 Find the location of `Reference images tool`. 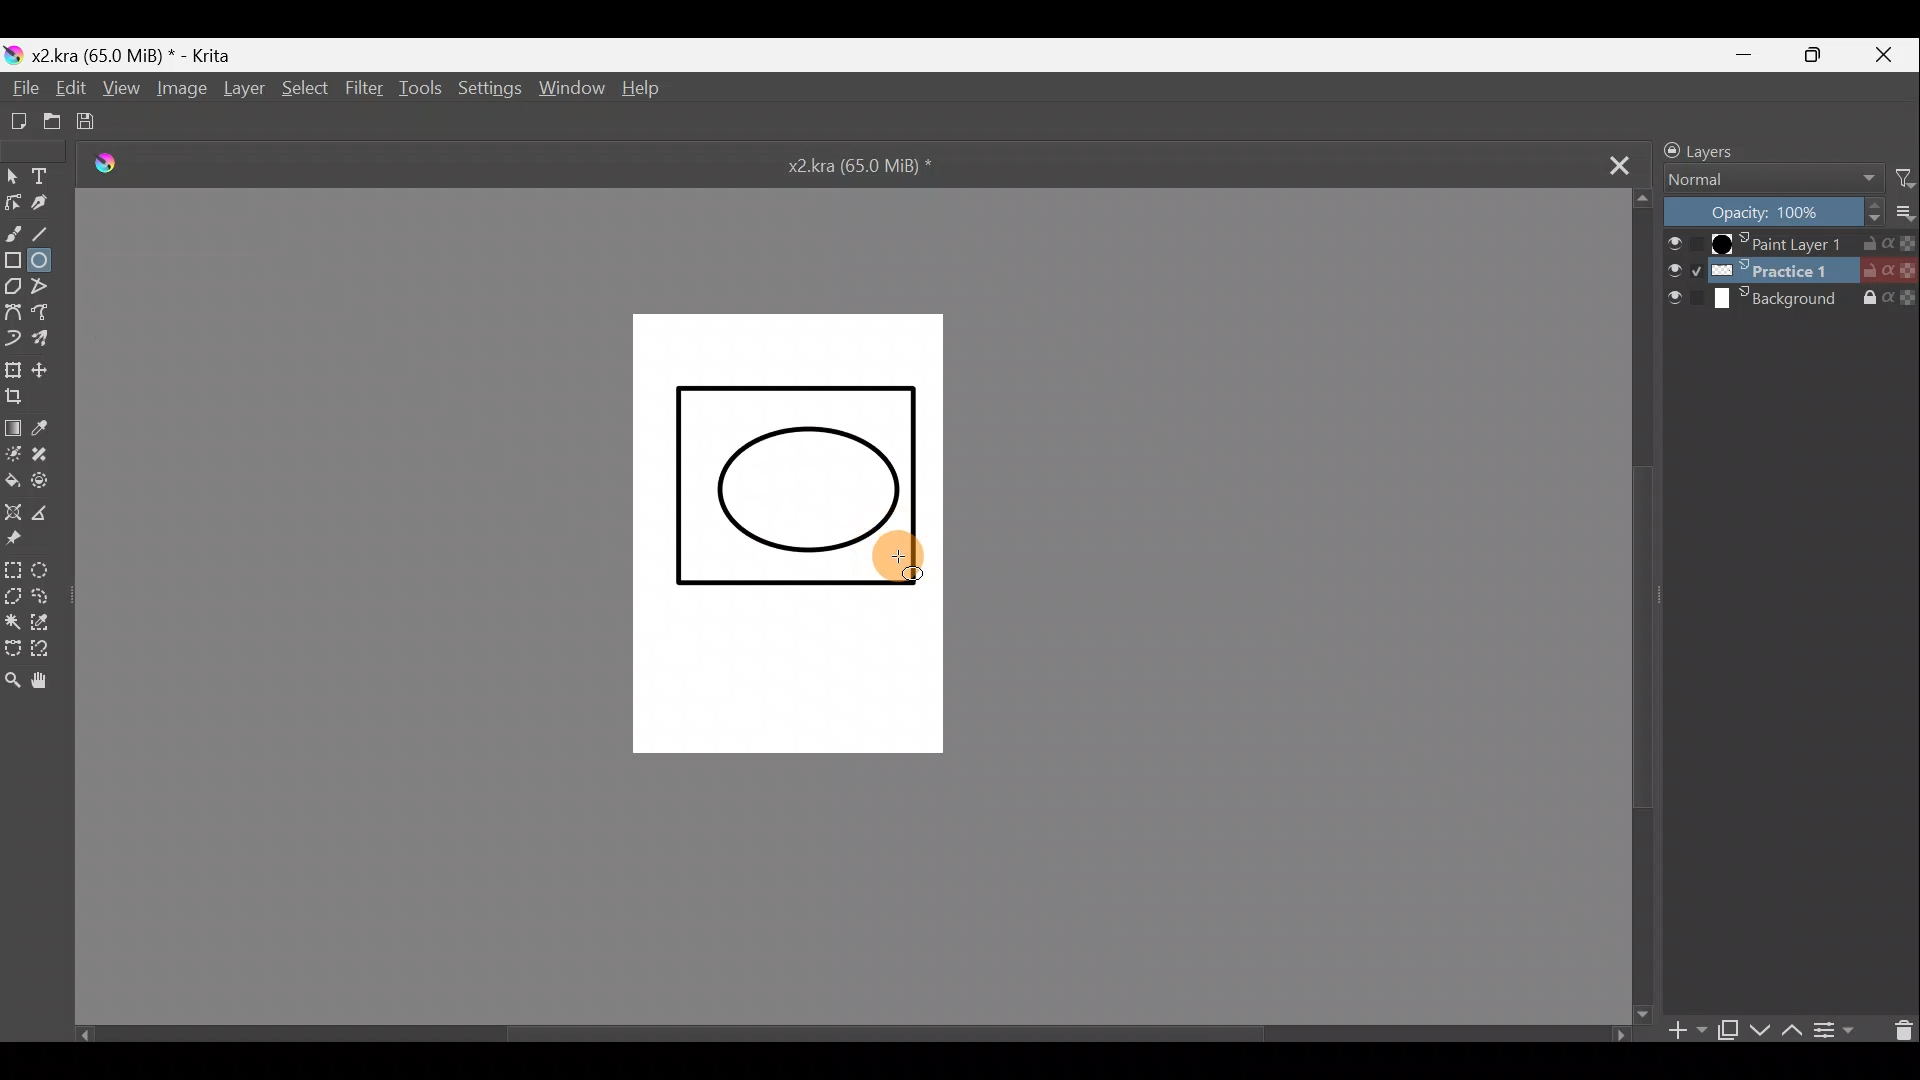

Reference images tool is located at coordinates (22, 541).